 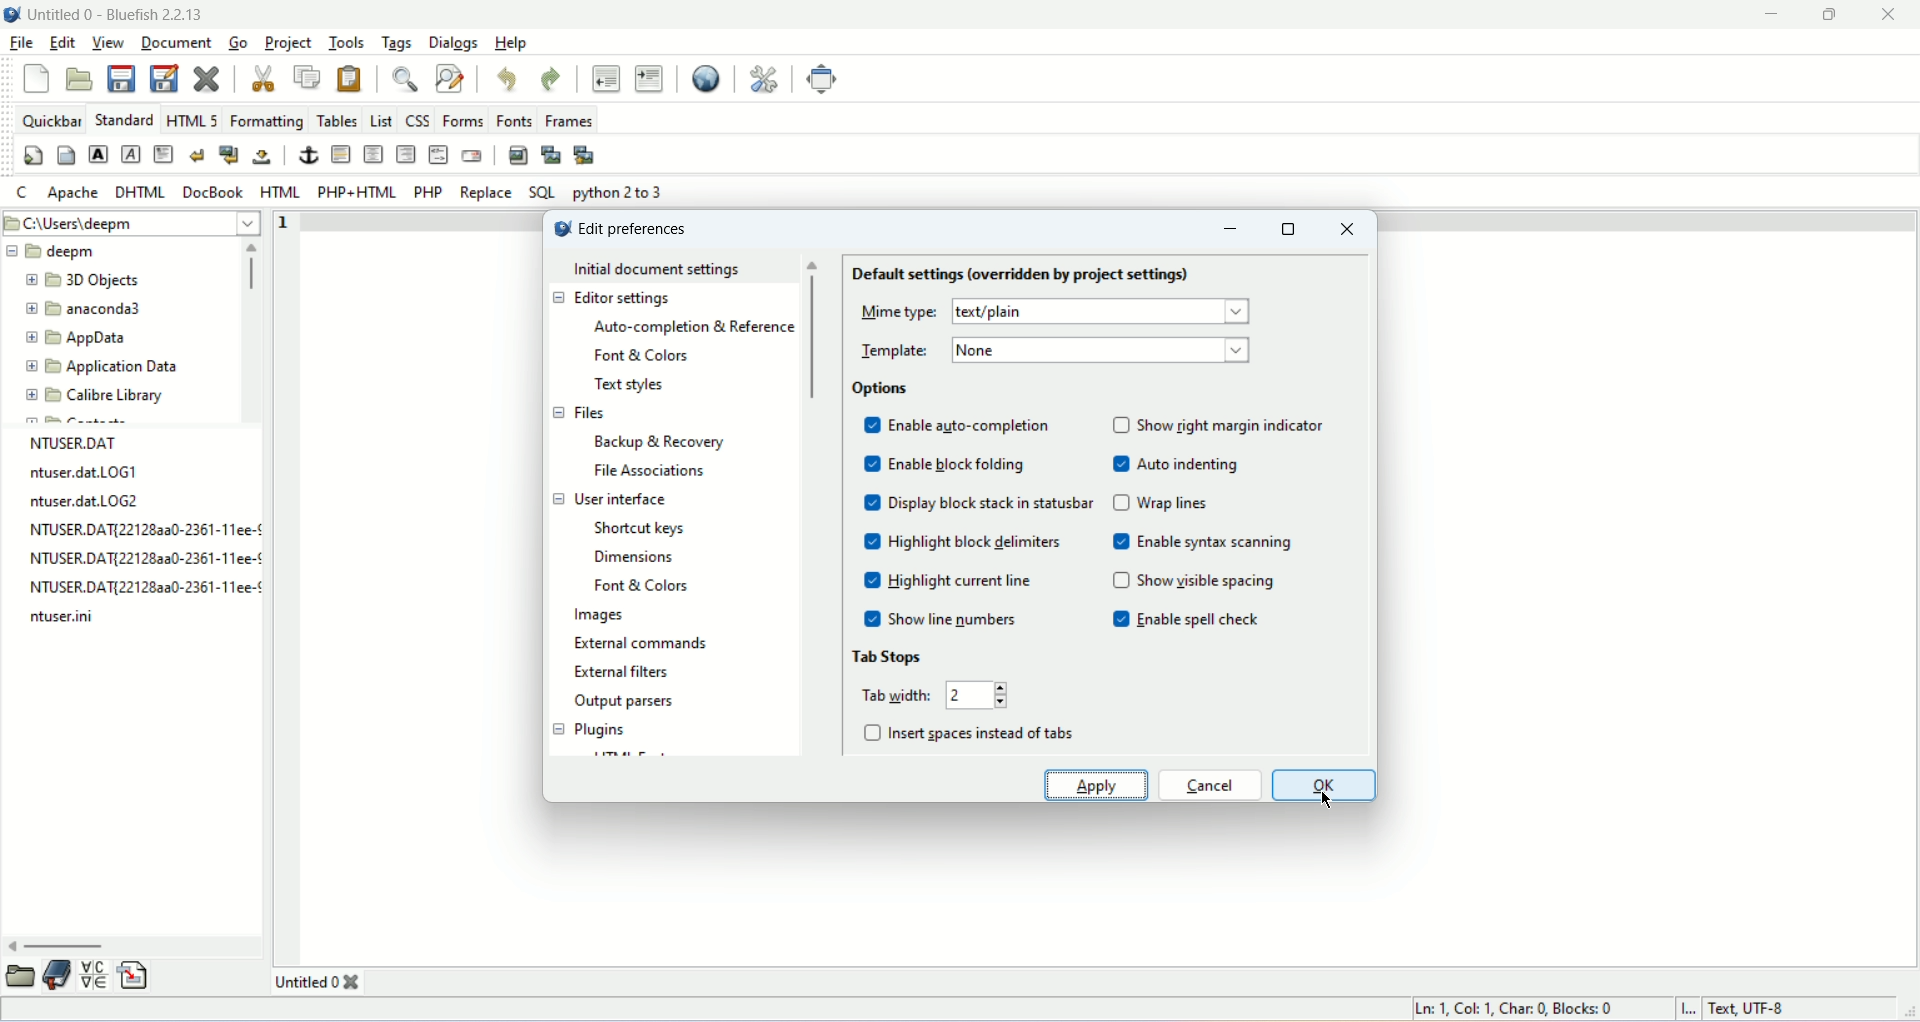 I want to click on tags, so click(x=398, y=42).